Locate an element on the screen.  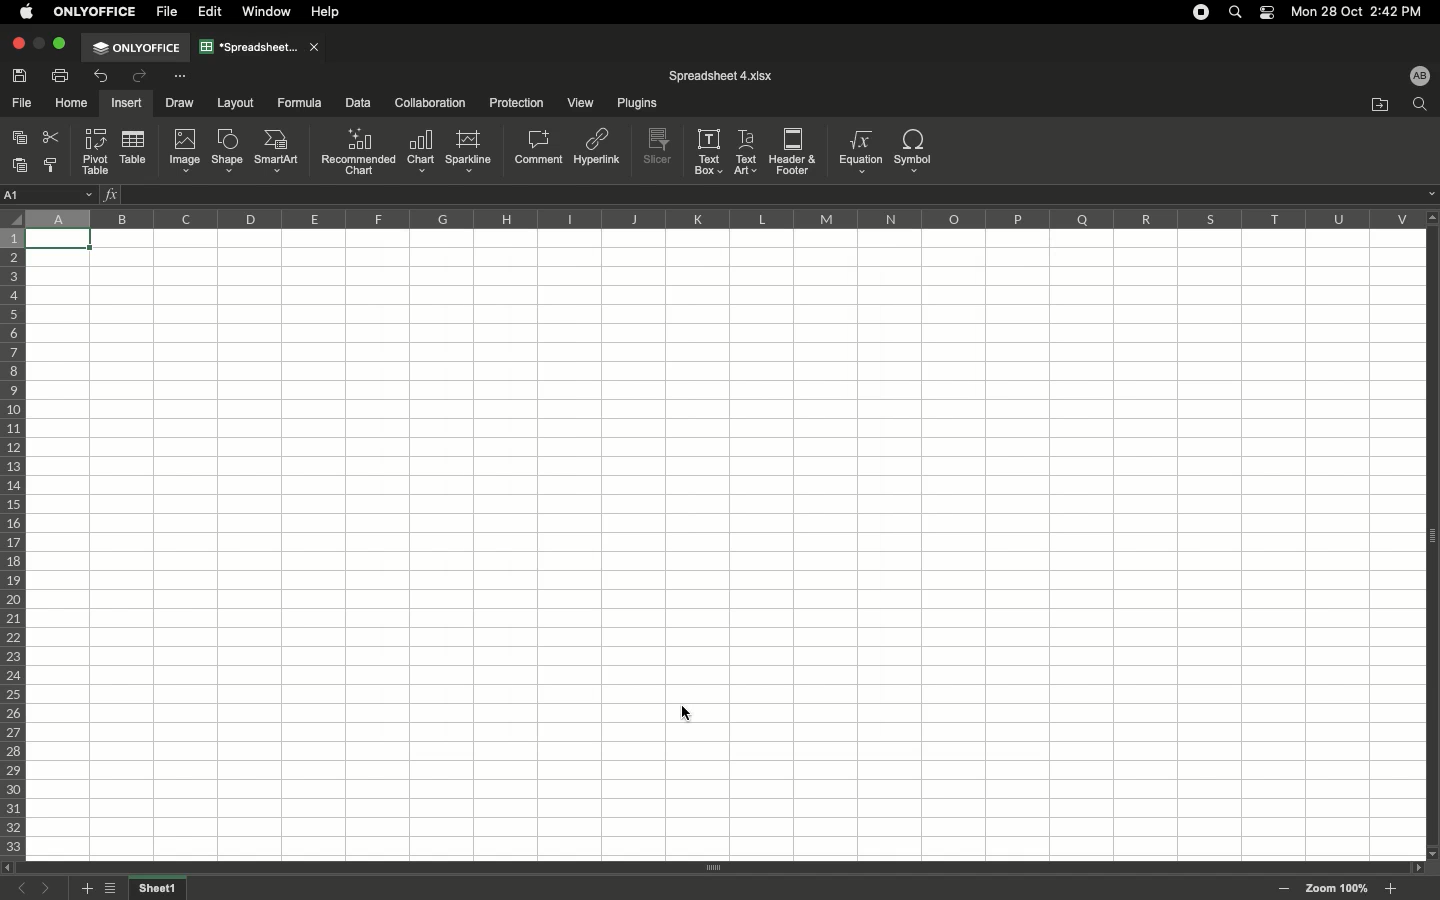
Text box is located at coordinates (709, 151).